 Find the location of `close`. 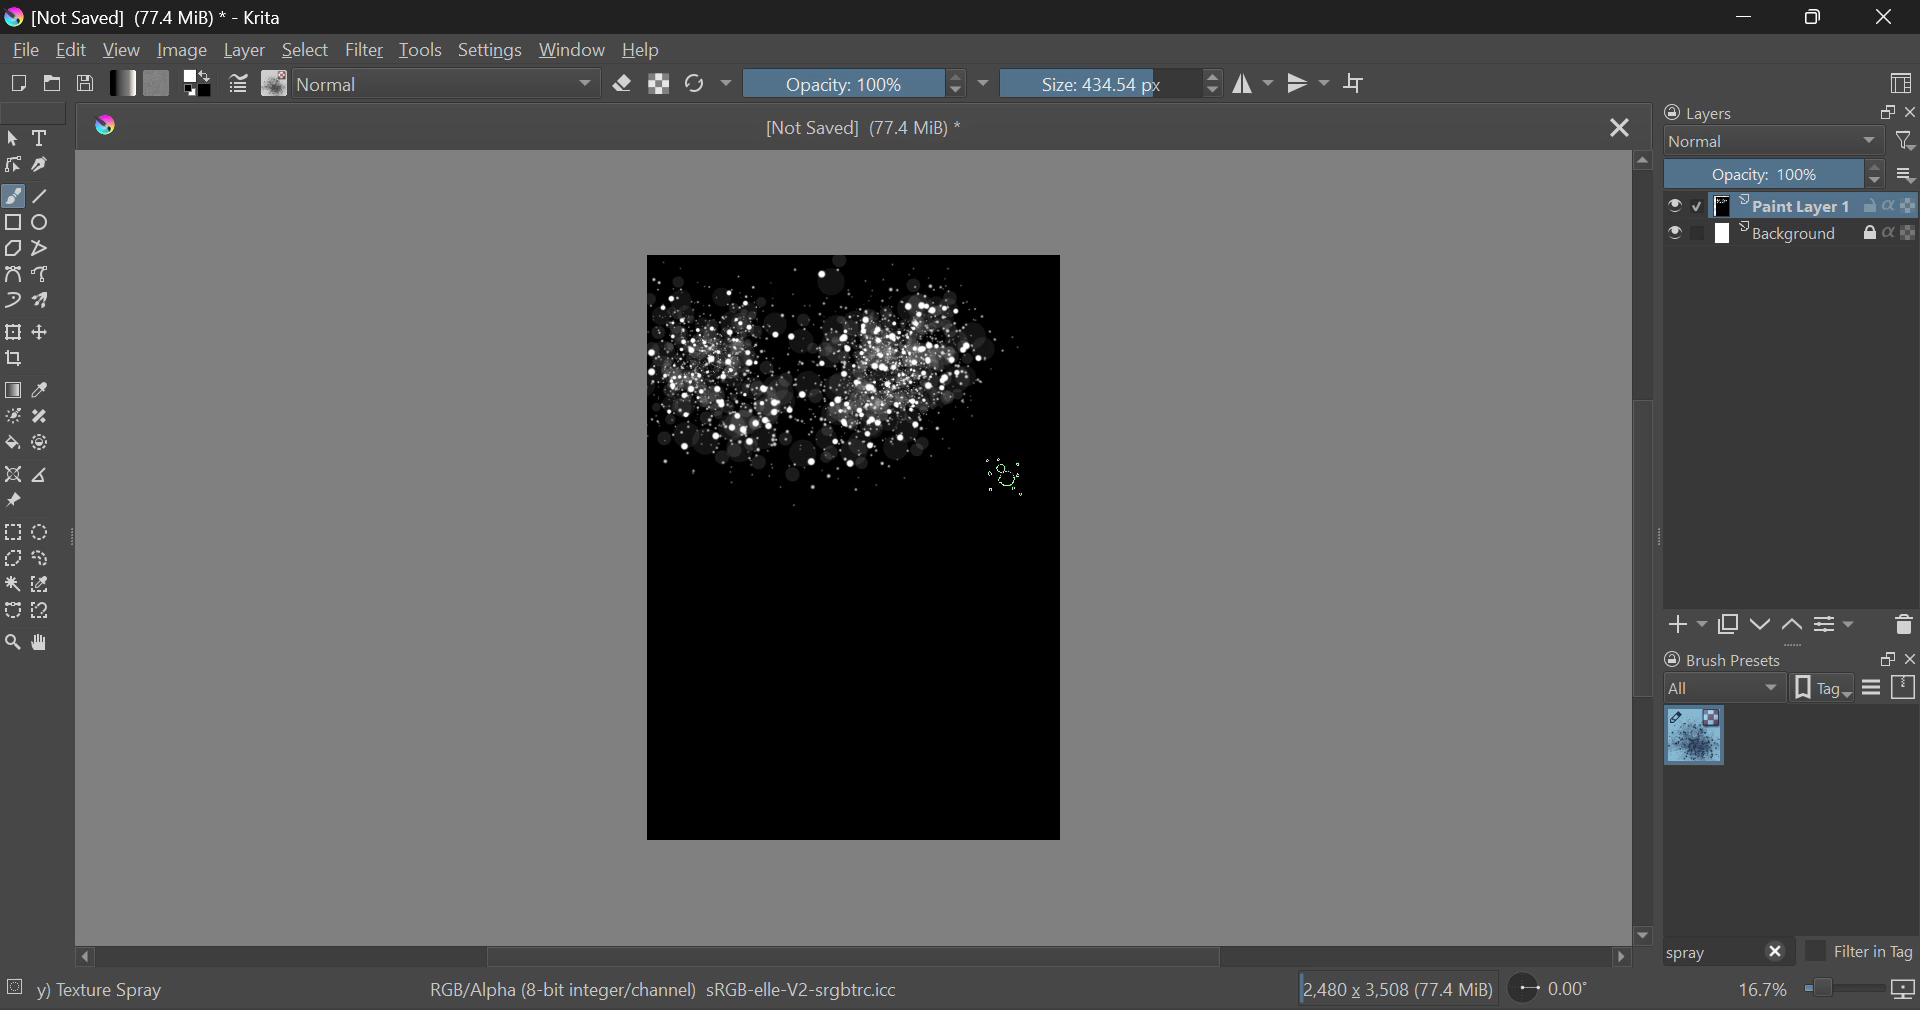

close is located at coordinates (1908, 659).